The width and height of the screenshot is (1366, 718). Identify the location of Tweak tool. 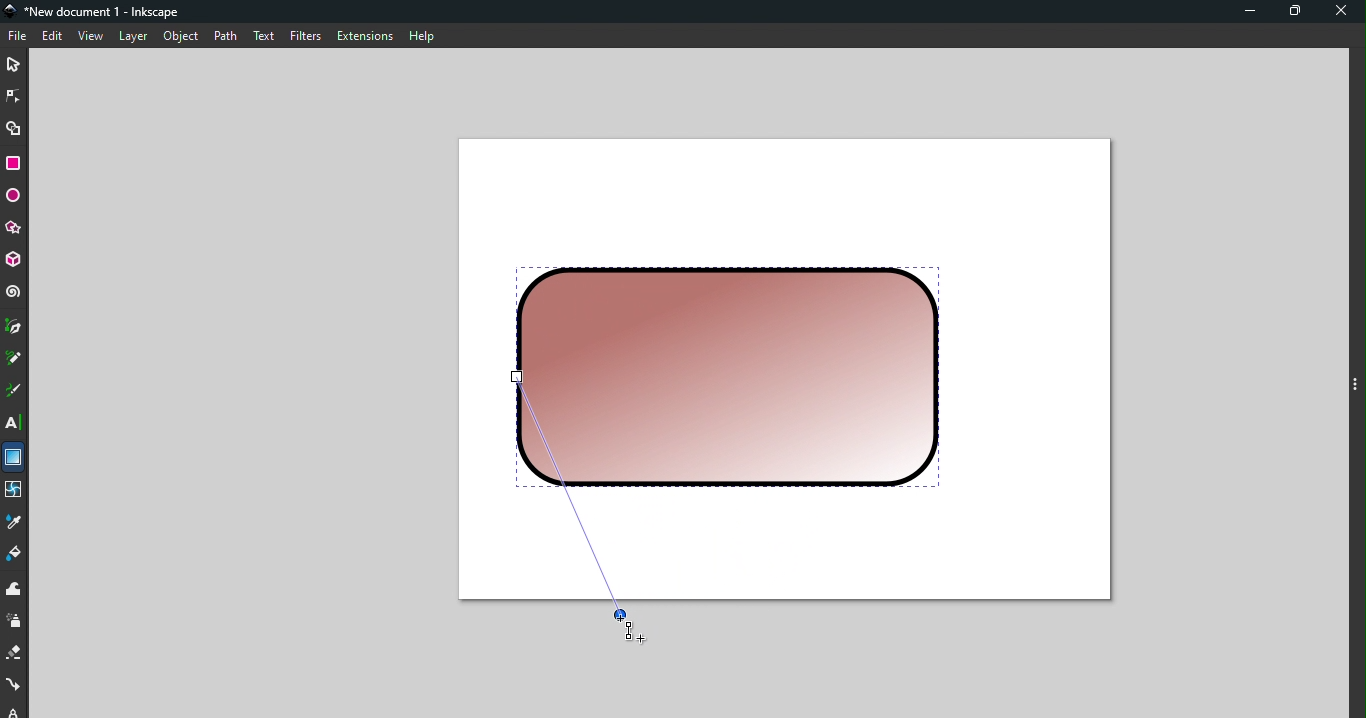
(14, 590).